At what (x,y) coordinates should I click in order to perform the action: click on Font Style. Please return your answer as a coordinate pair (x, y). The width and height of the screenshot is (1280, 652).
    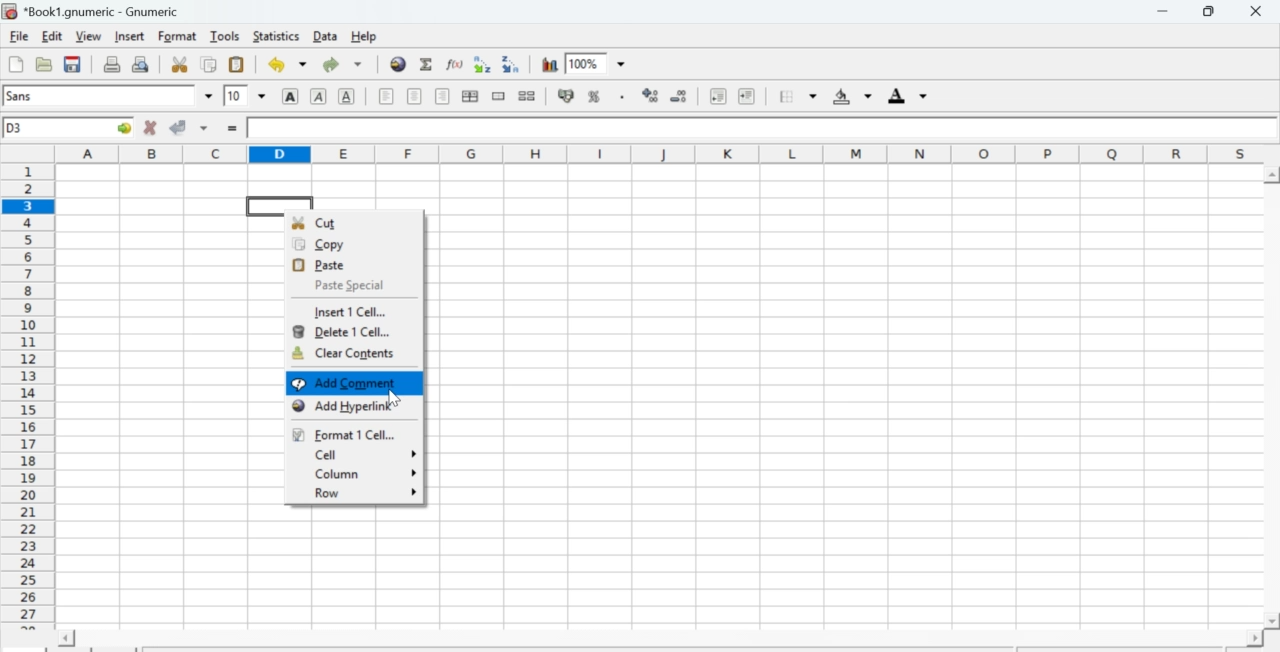
    Looking at the image, I should click on (100, 98).